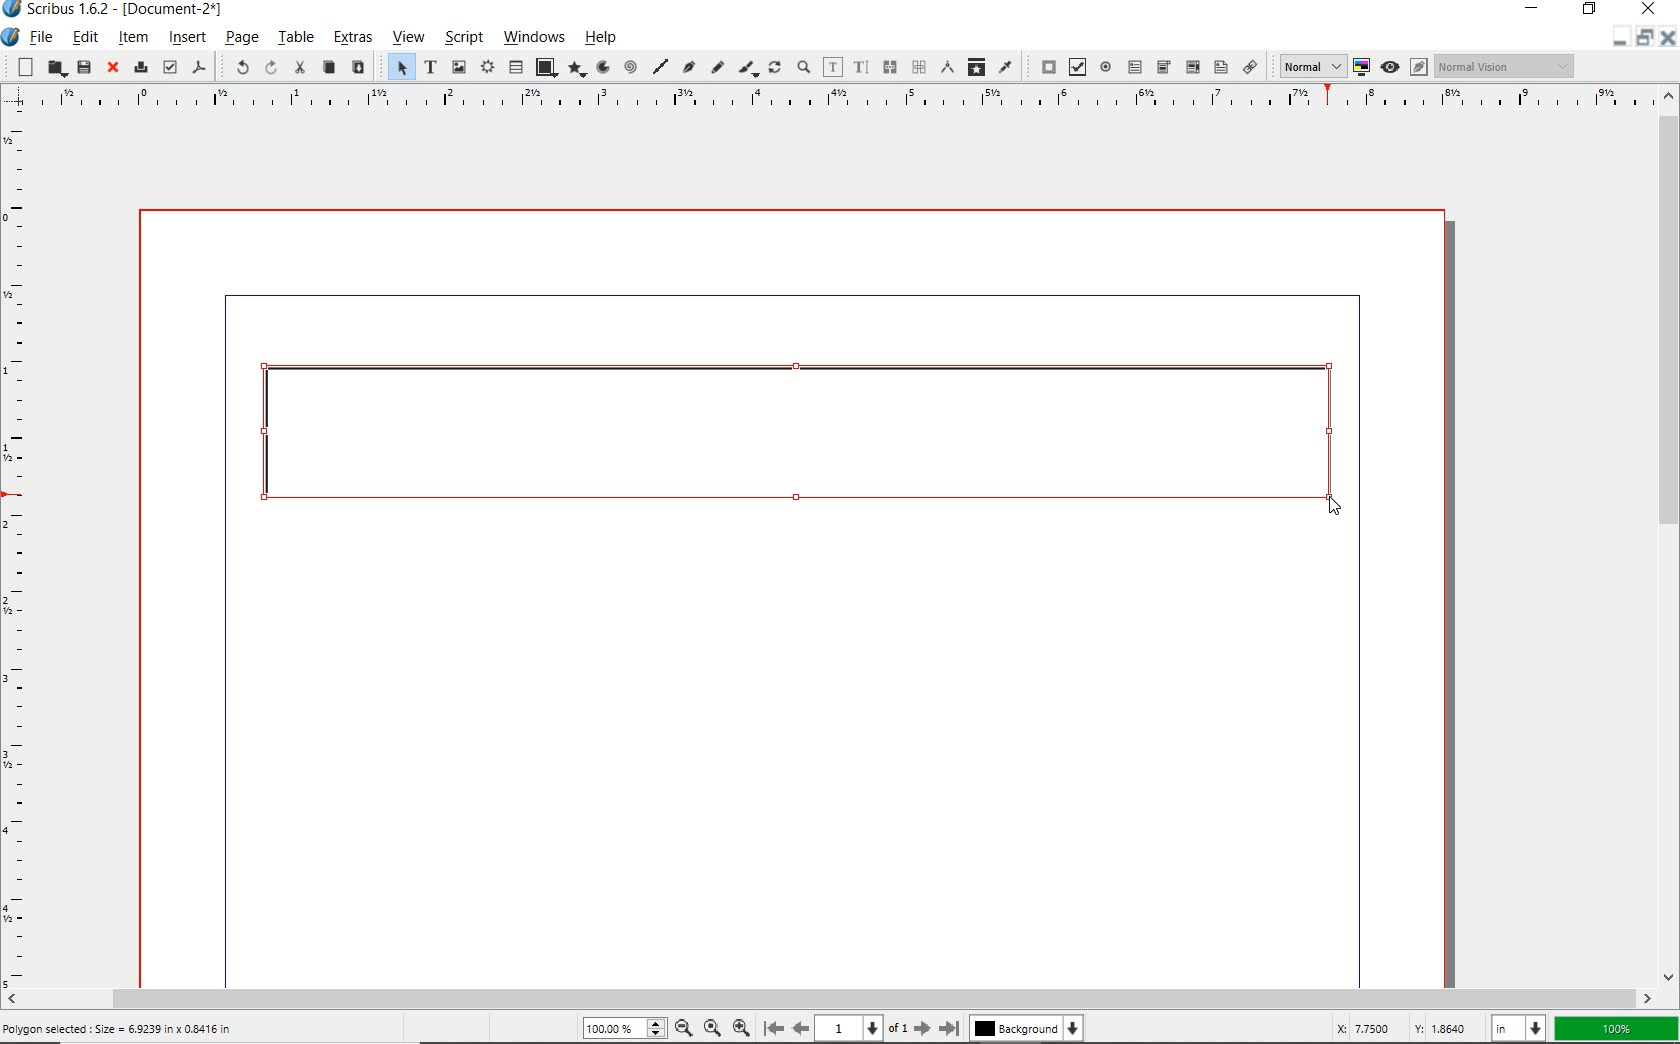  I want to click on zoom level, so click(630, 1028).